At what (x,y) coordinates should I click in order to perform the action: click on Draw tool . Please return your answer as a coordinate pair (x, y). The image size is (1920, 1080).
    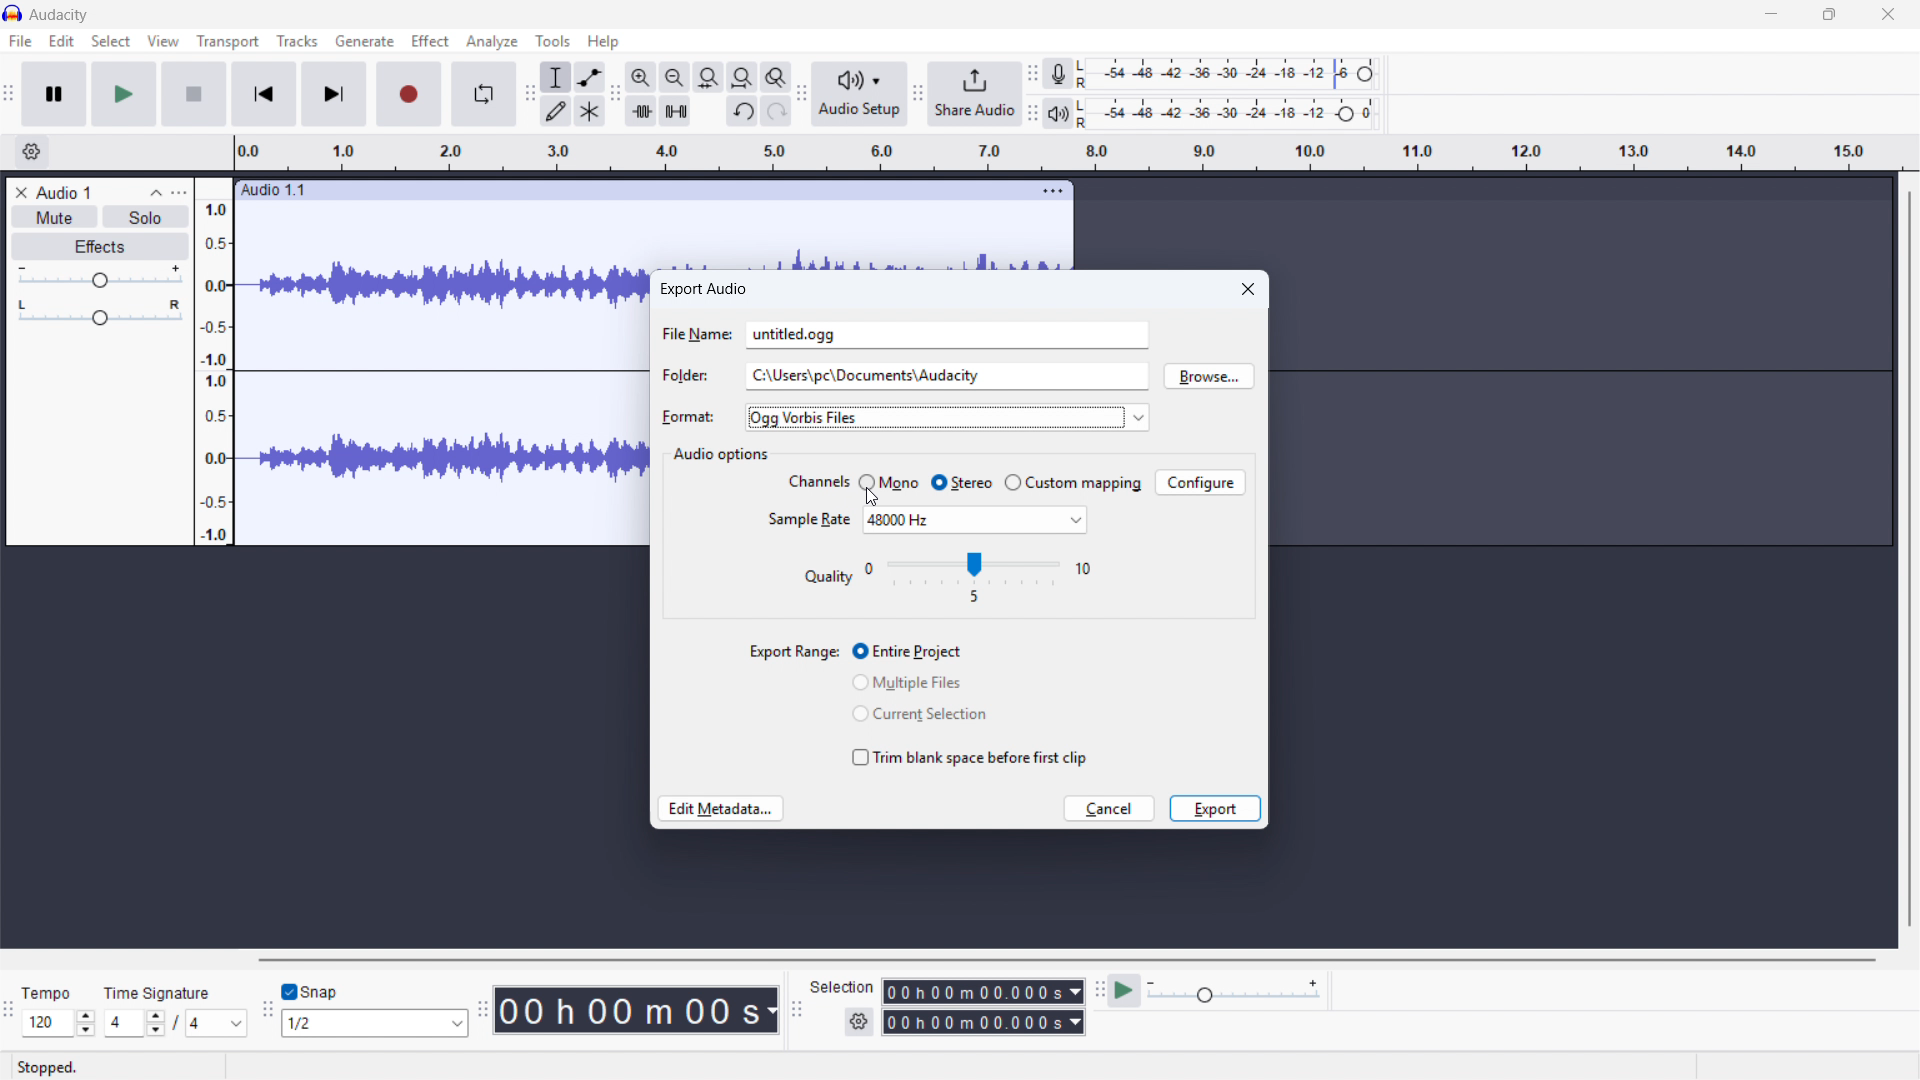
    Looking at the image, I should click on (554, 111).